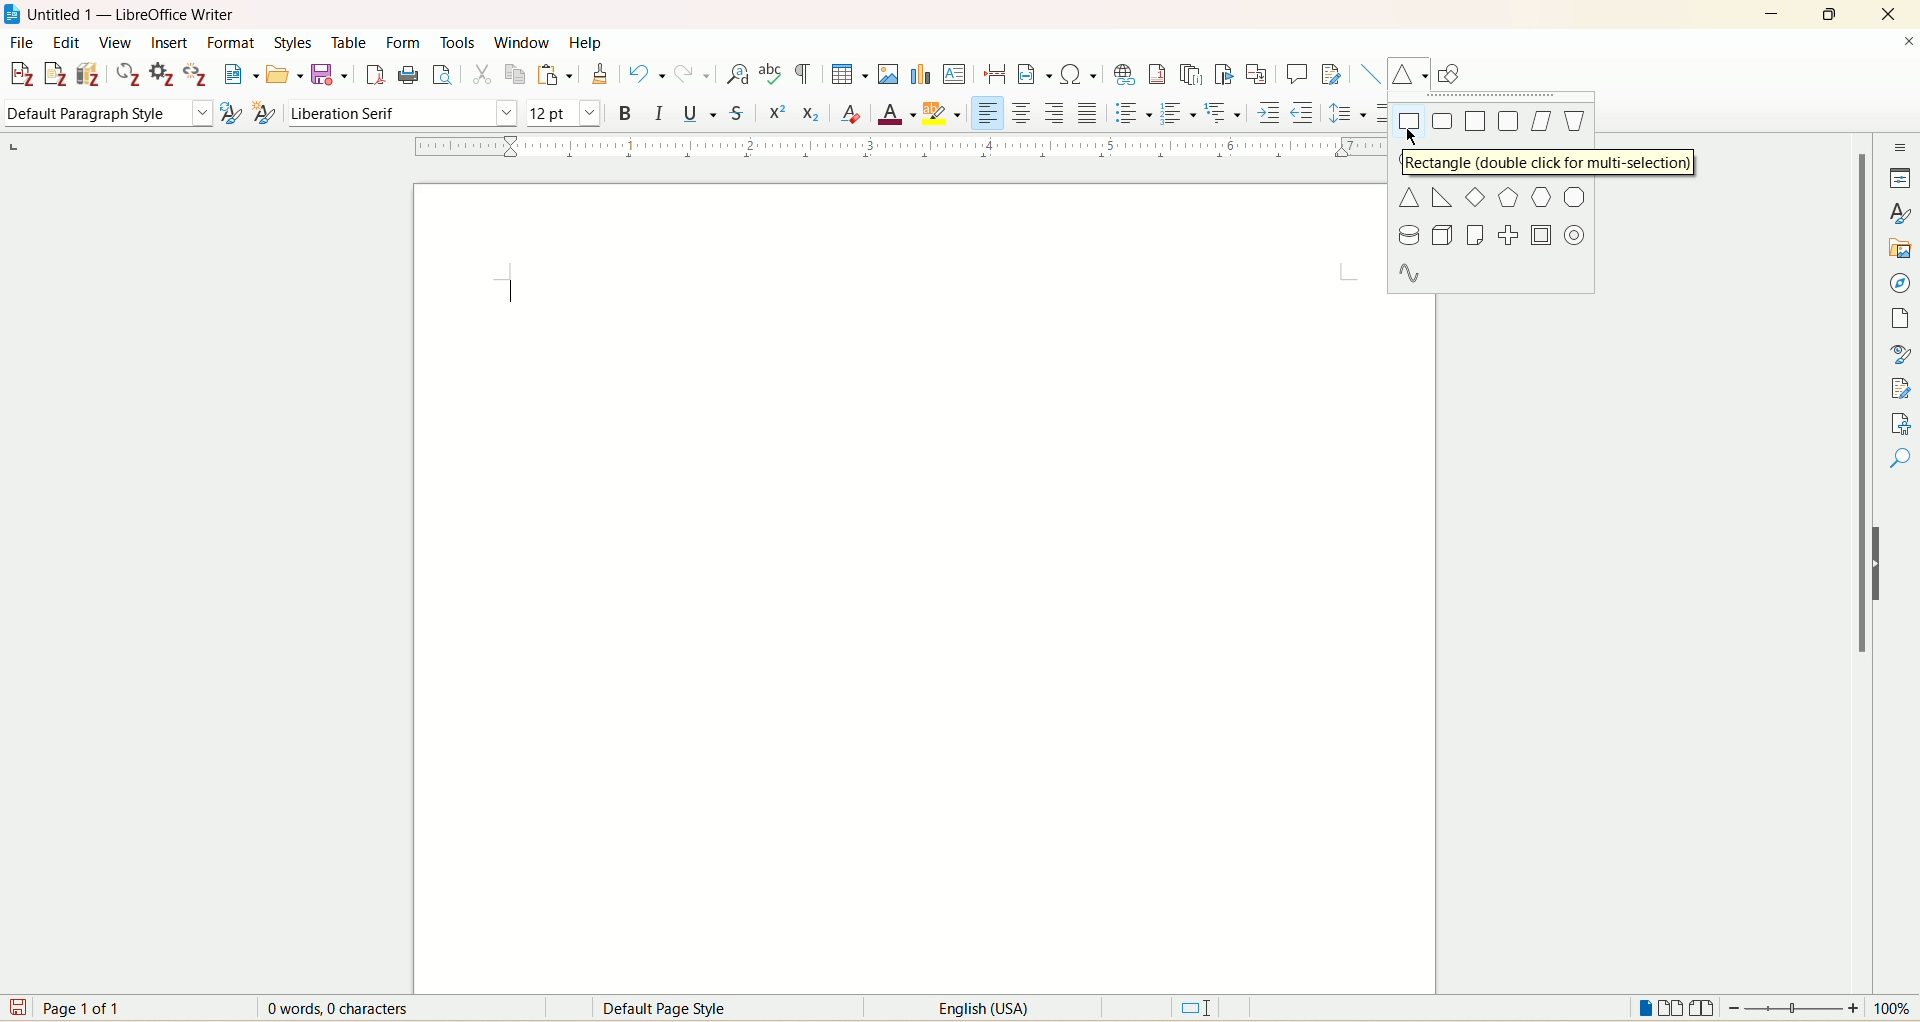 This screenshot has width=1920, height=1022. Describe the element at coordinates (1543, 197) in the screenshot. I see `hexagon` at that location.